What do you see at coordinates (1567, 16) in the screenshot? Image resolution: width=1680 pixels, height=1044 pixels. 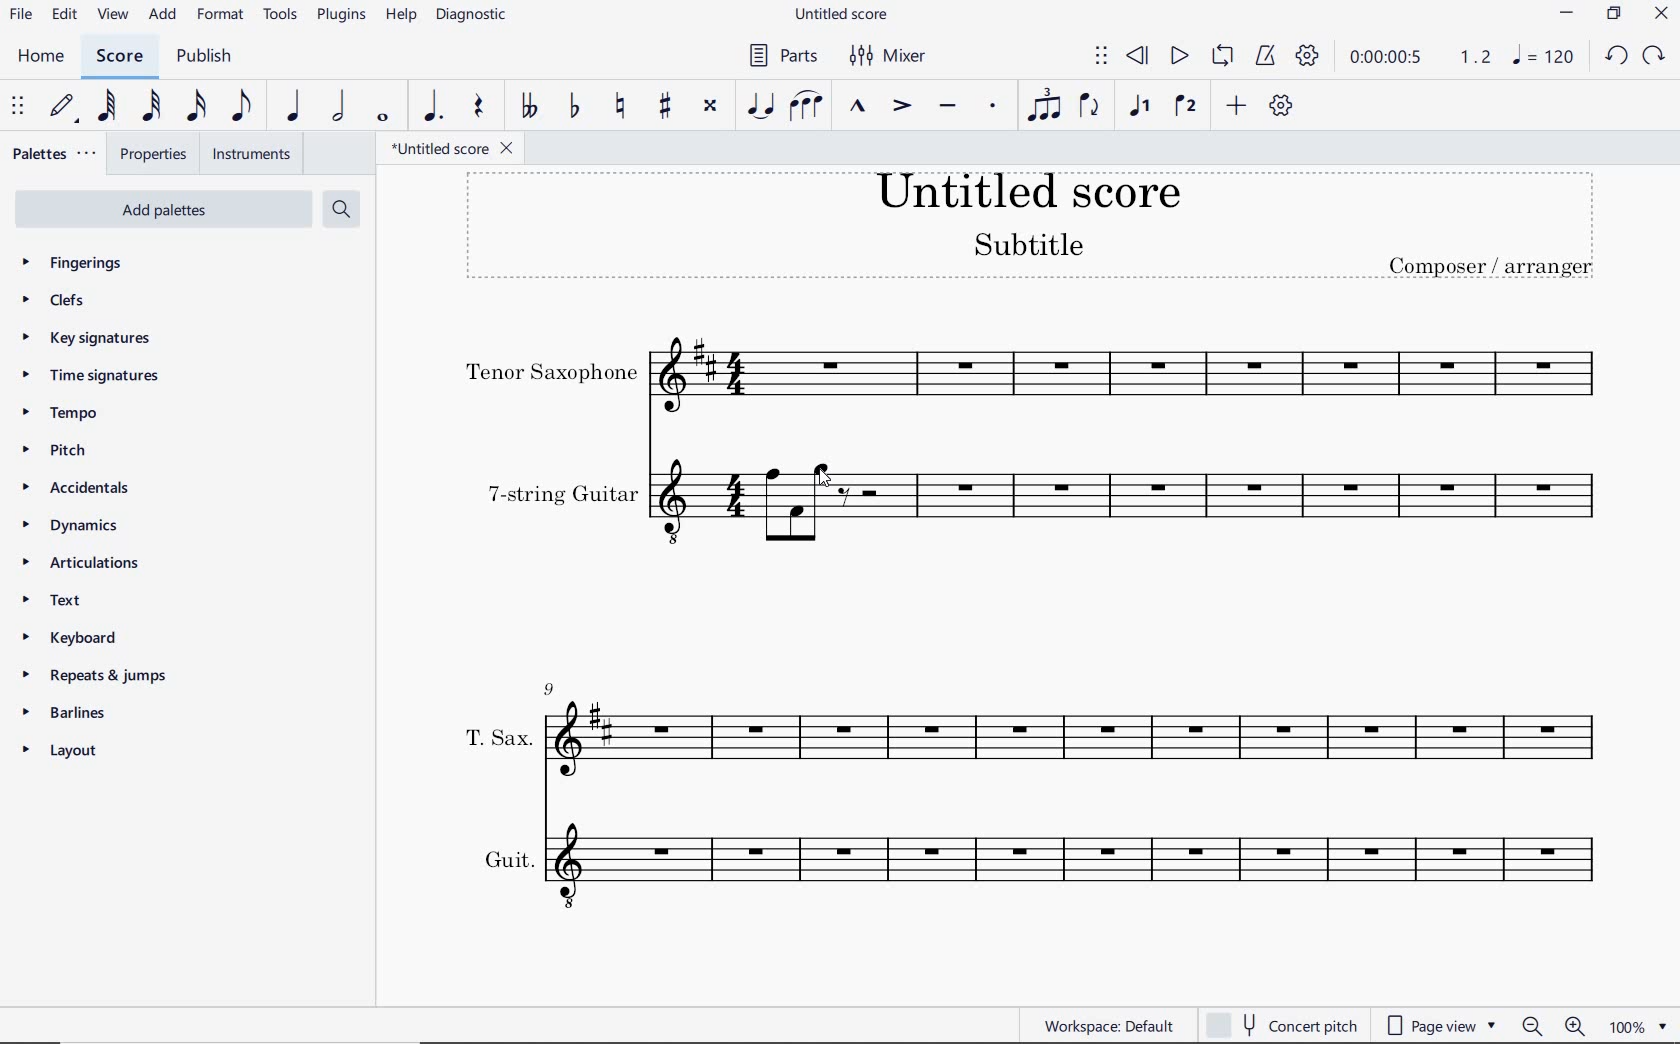 I see `MINIMIZE` at bounding box center [1567, 16].